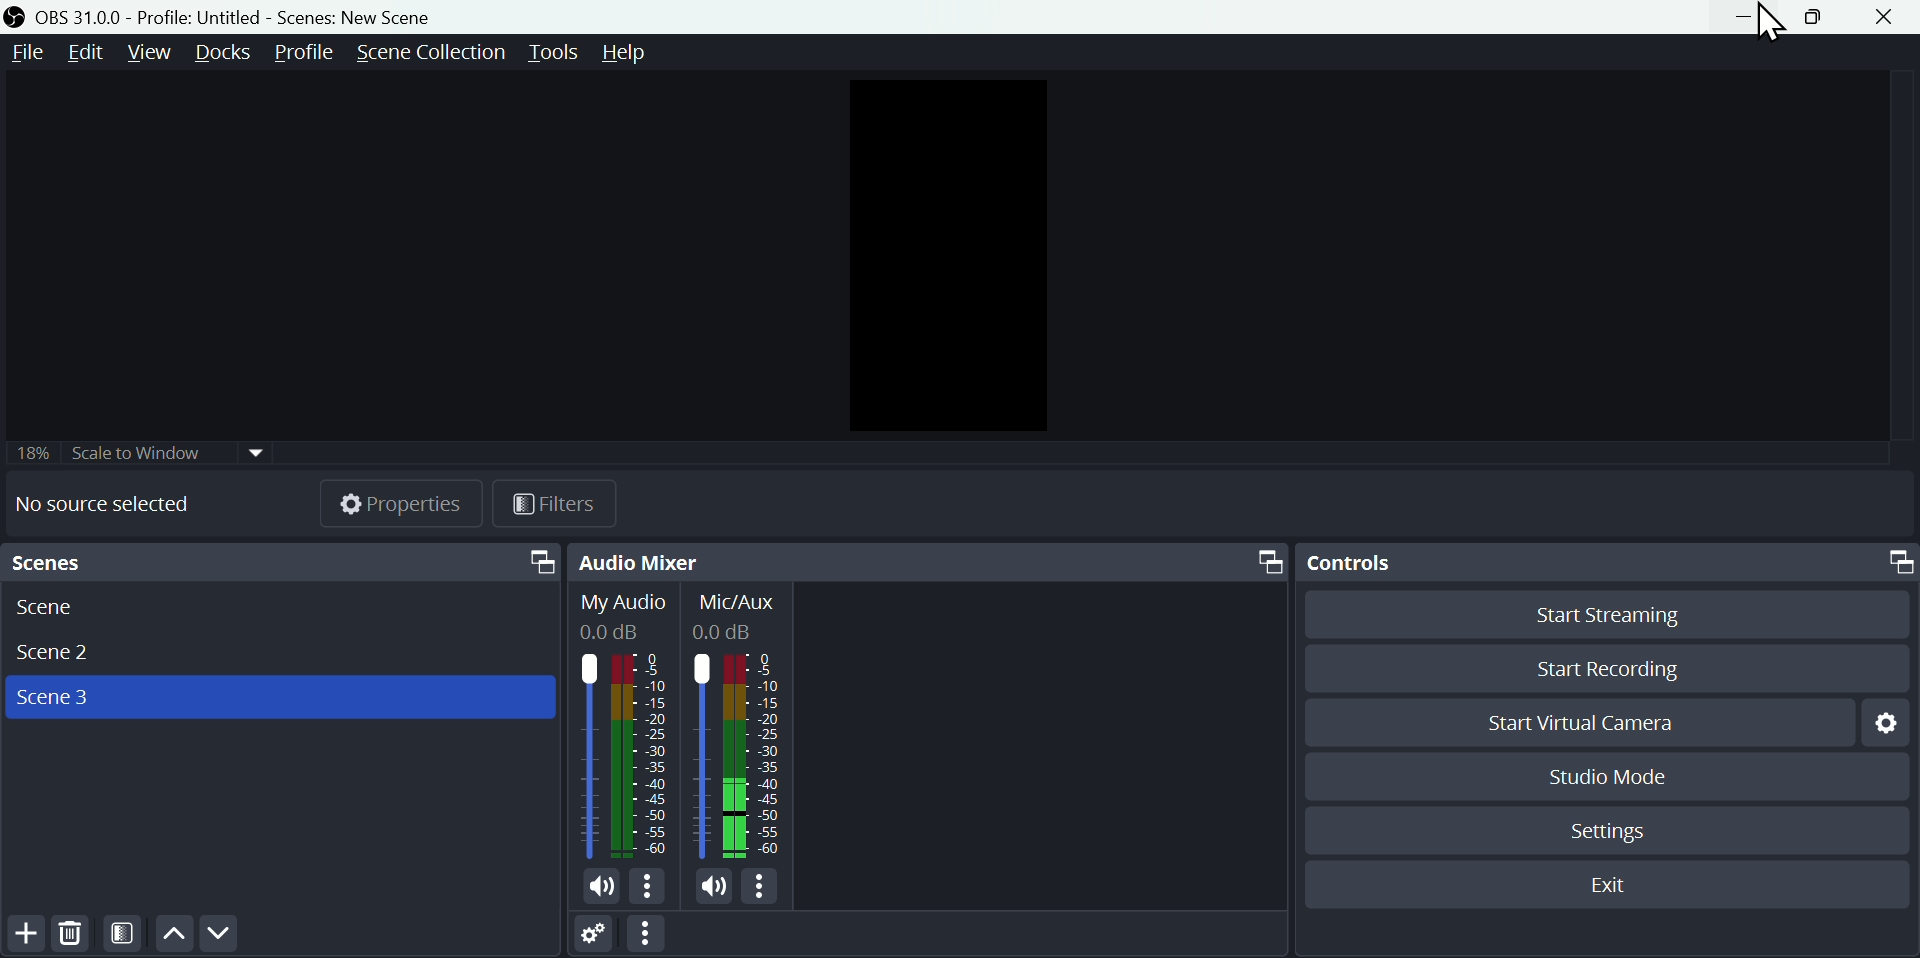 This screenshot has height=958, width=1920. Describe the element at coordinates (637, 53) in the screenshot. I see `Help` at that location.